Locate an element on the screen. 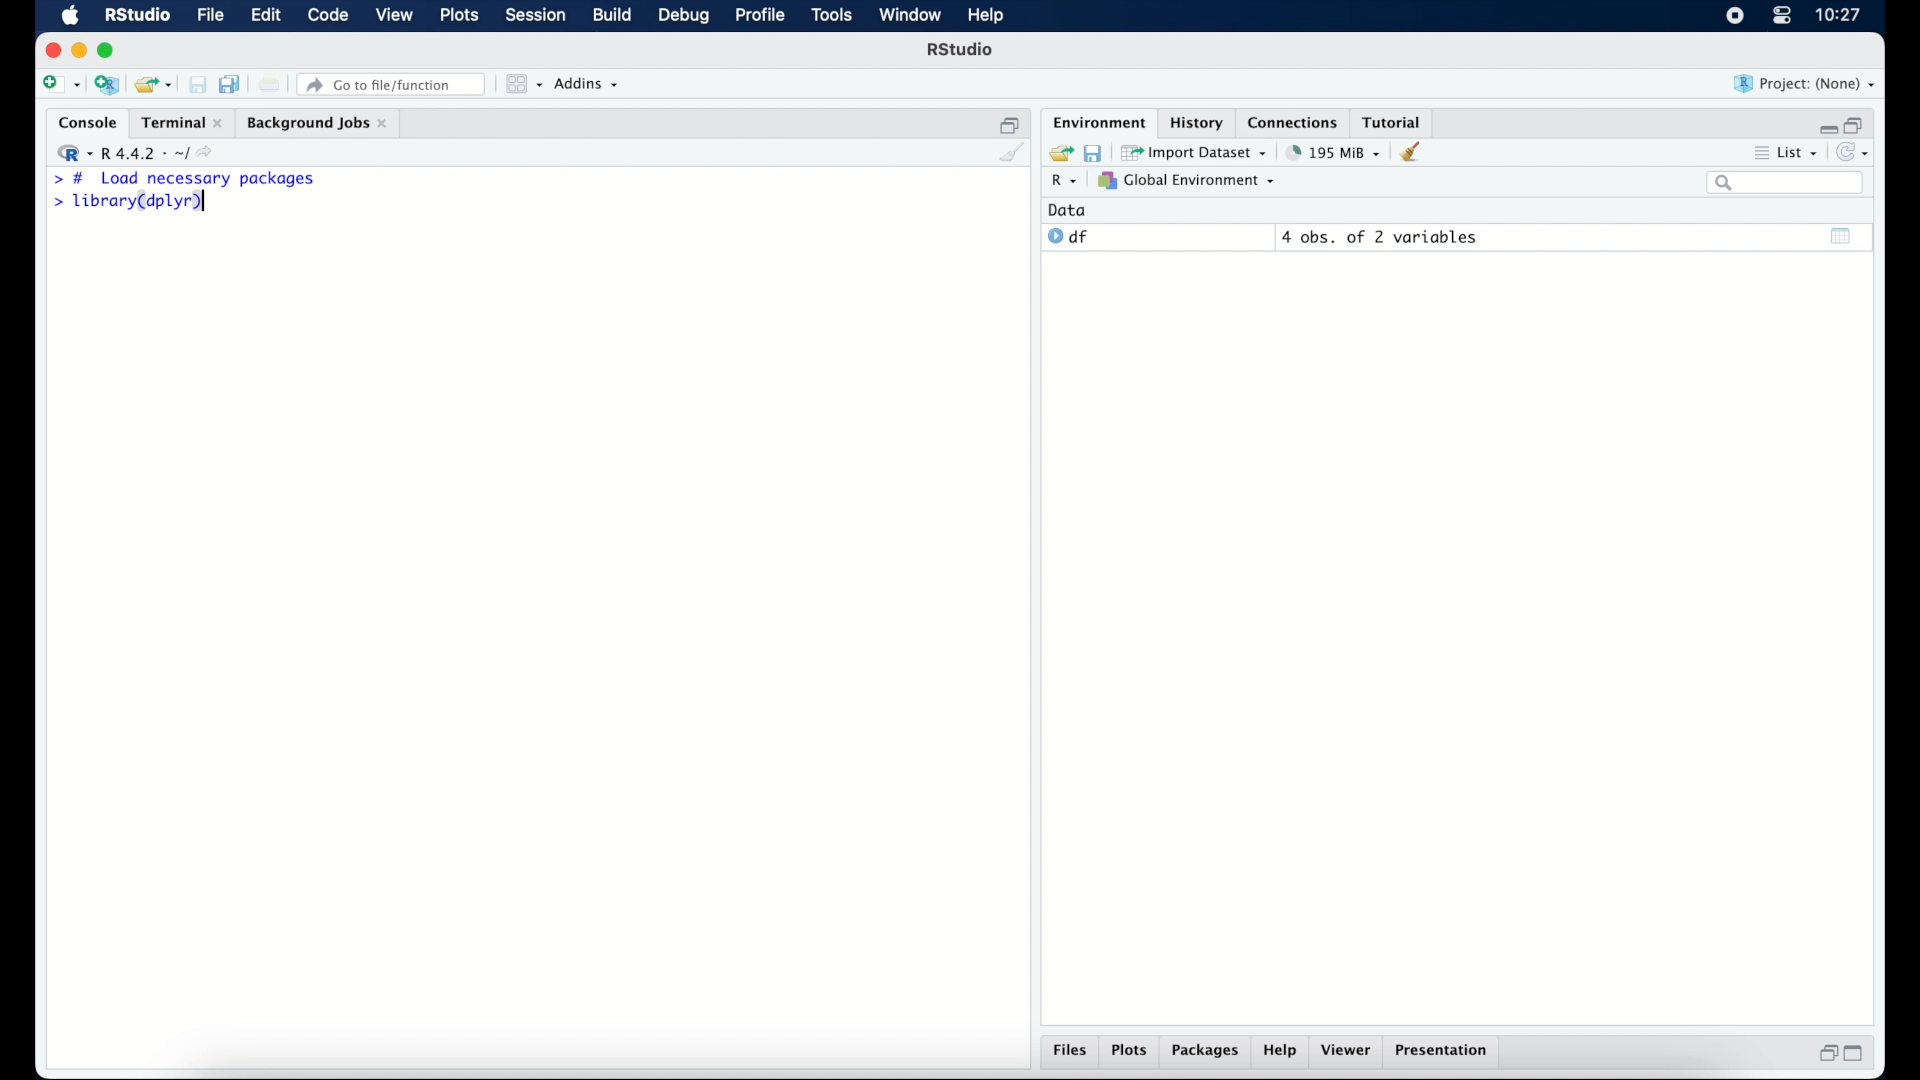 This screenshot has width=1920, height=1080. restore down is located at coordinates (1858, 123).